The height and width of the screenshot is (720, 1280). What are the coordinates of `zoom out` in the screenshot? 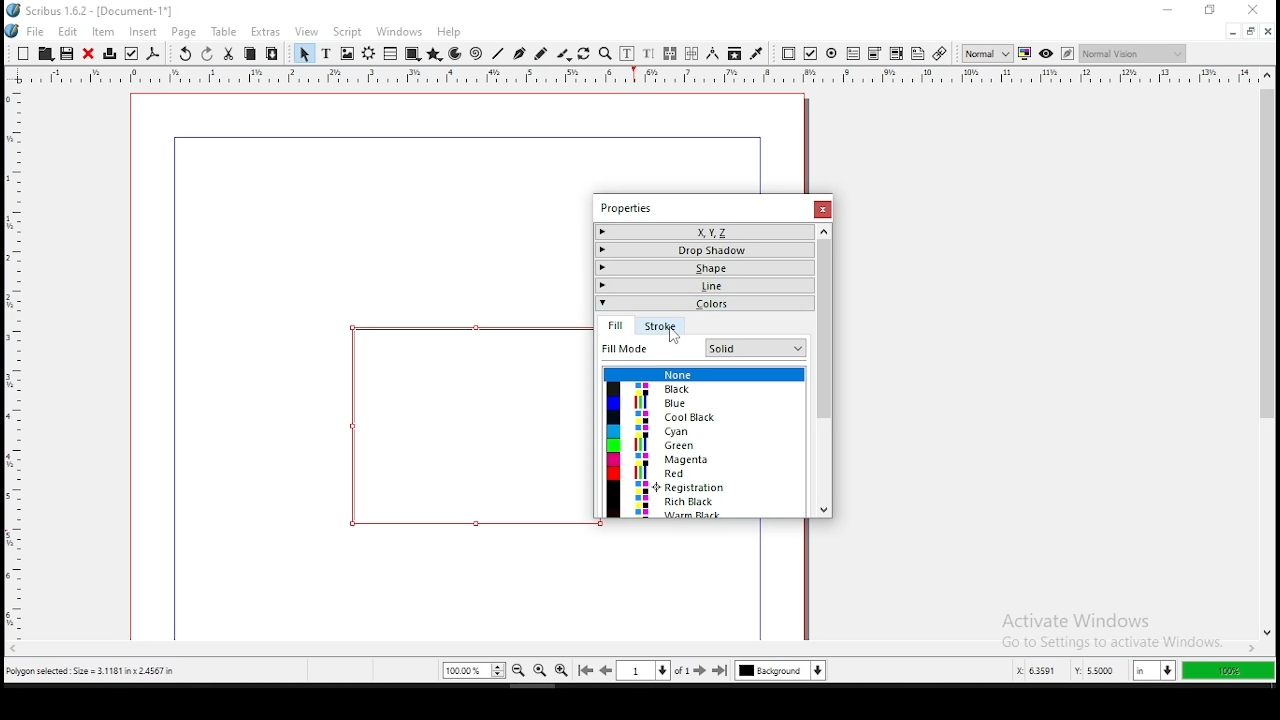 It's located at (519, 670).